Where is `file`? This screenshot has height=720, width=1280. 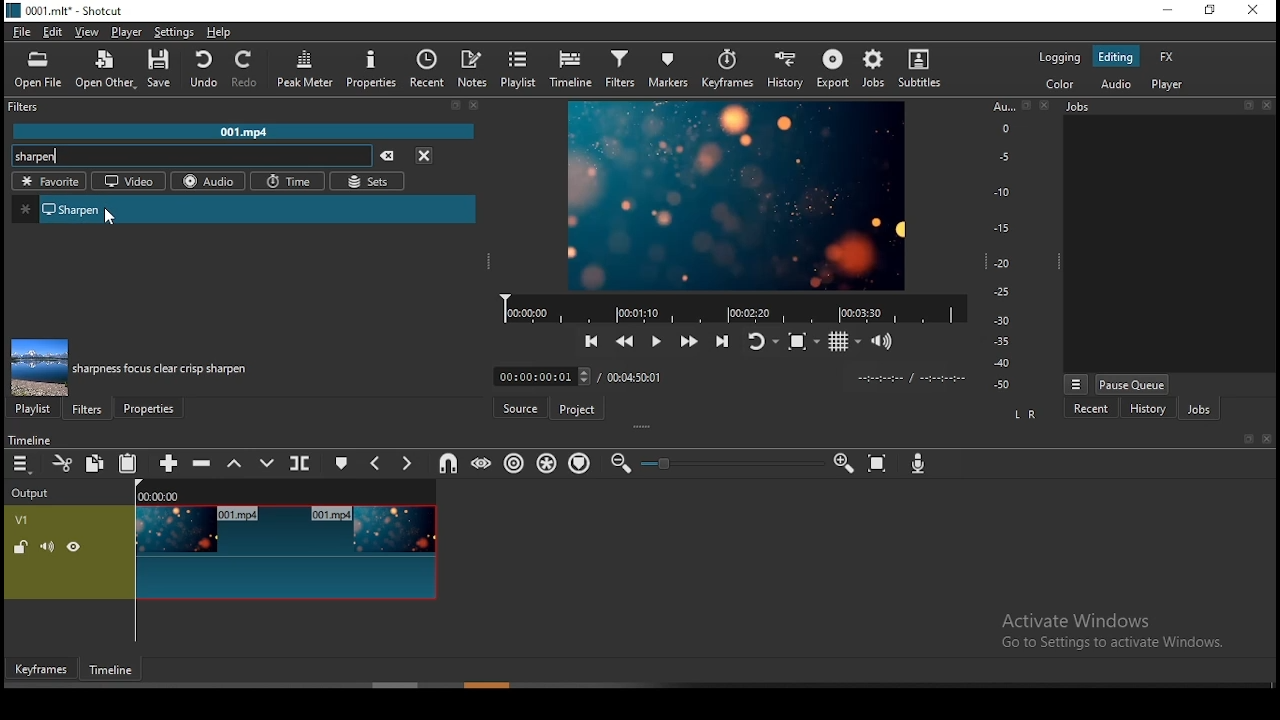 file is located at coordinates (20, 33).